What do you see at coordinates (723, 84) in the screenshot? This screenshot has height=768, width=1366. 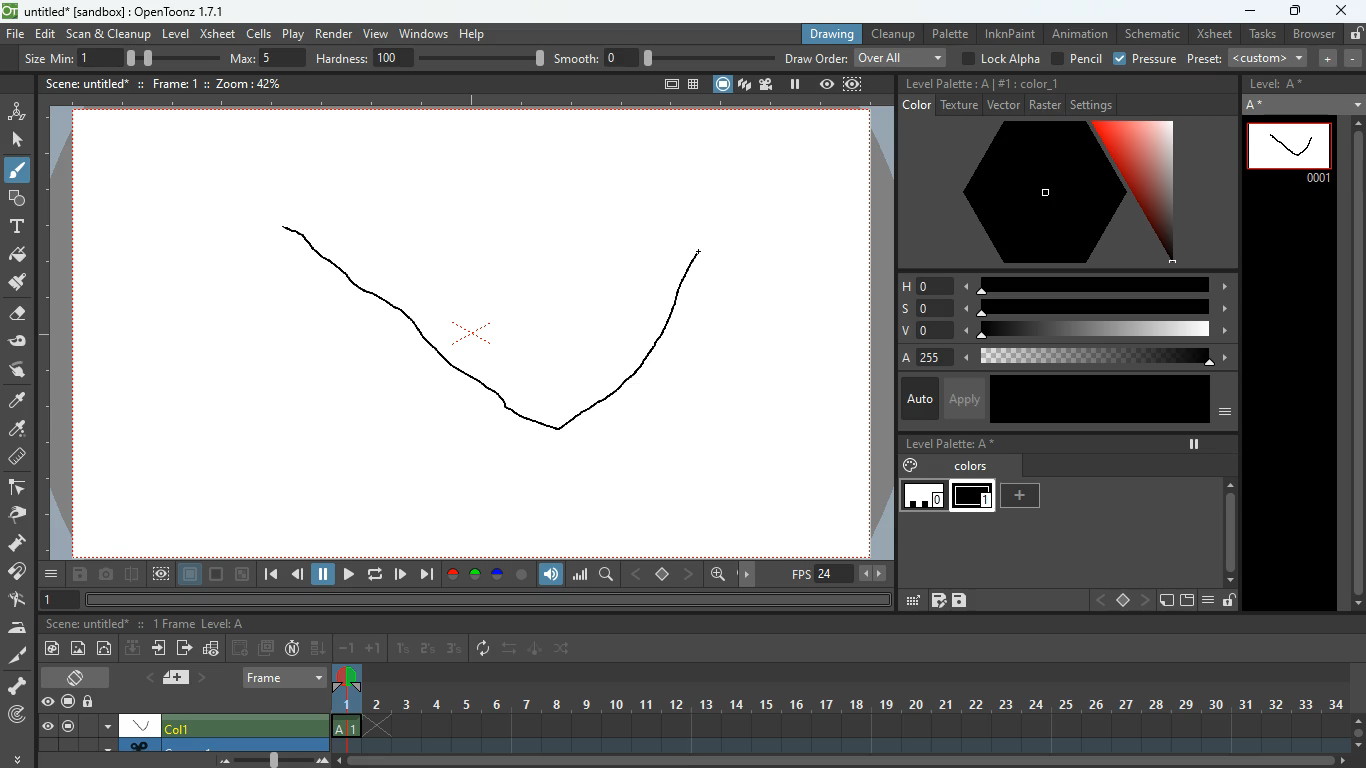 I see `screen` at bounding box center [723, 84].